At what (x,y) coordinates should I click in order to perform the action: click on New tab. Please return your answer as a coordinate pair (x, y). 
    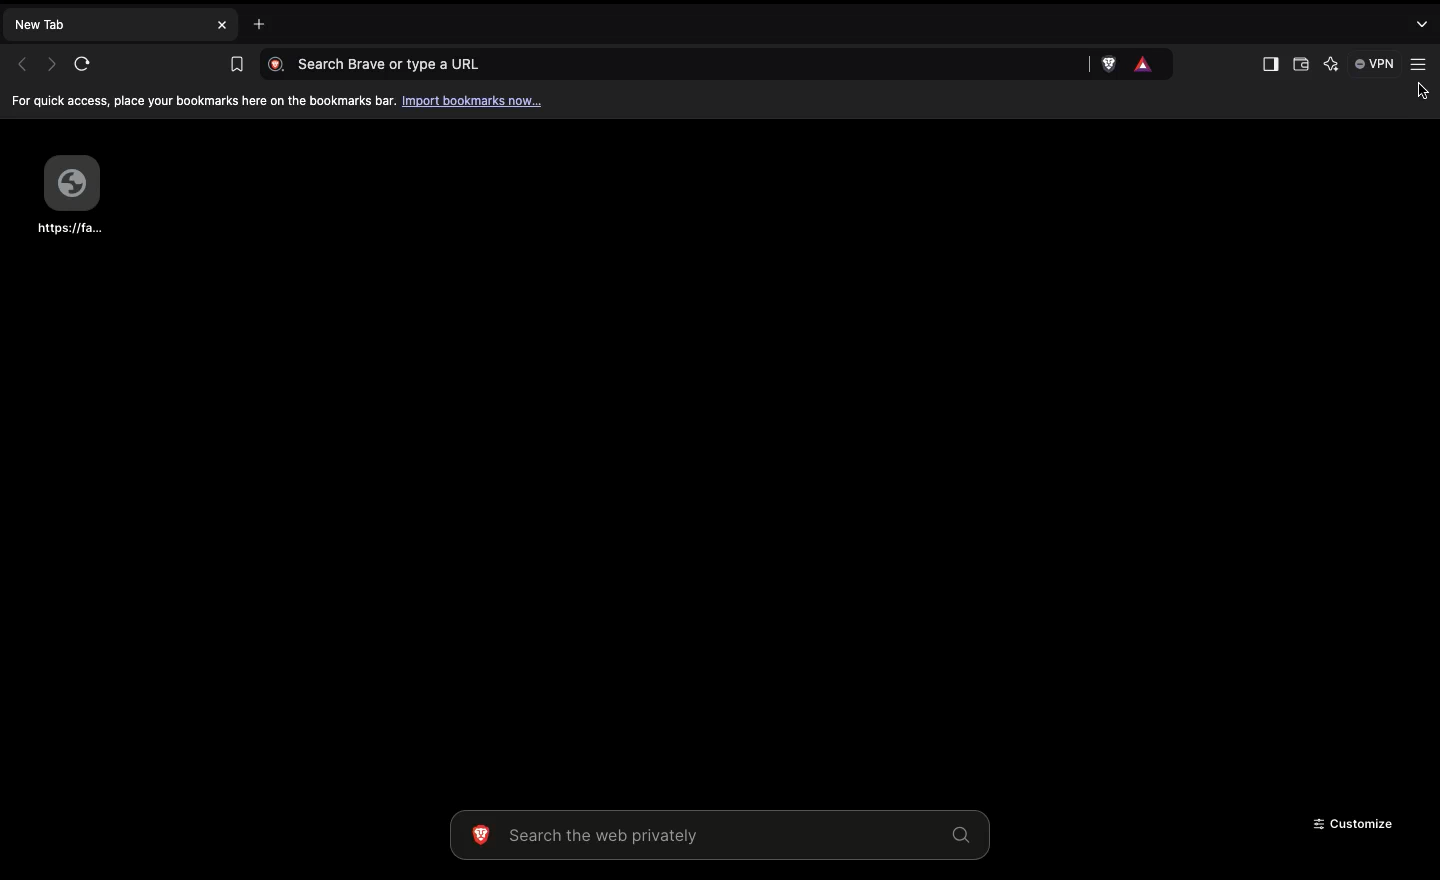
    Looking at the image, I should click on (119, 27).